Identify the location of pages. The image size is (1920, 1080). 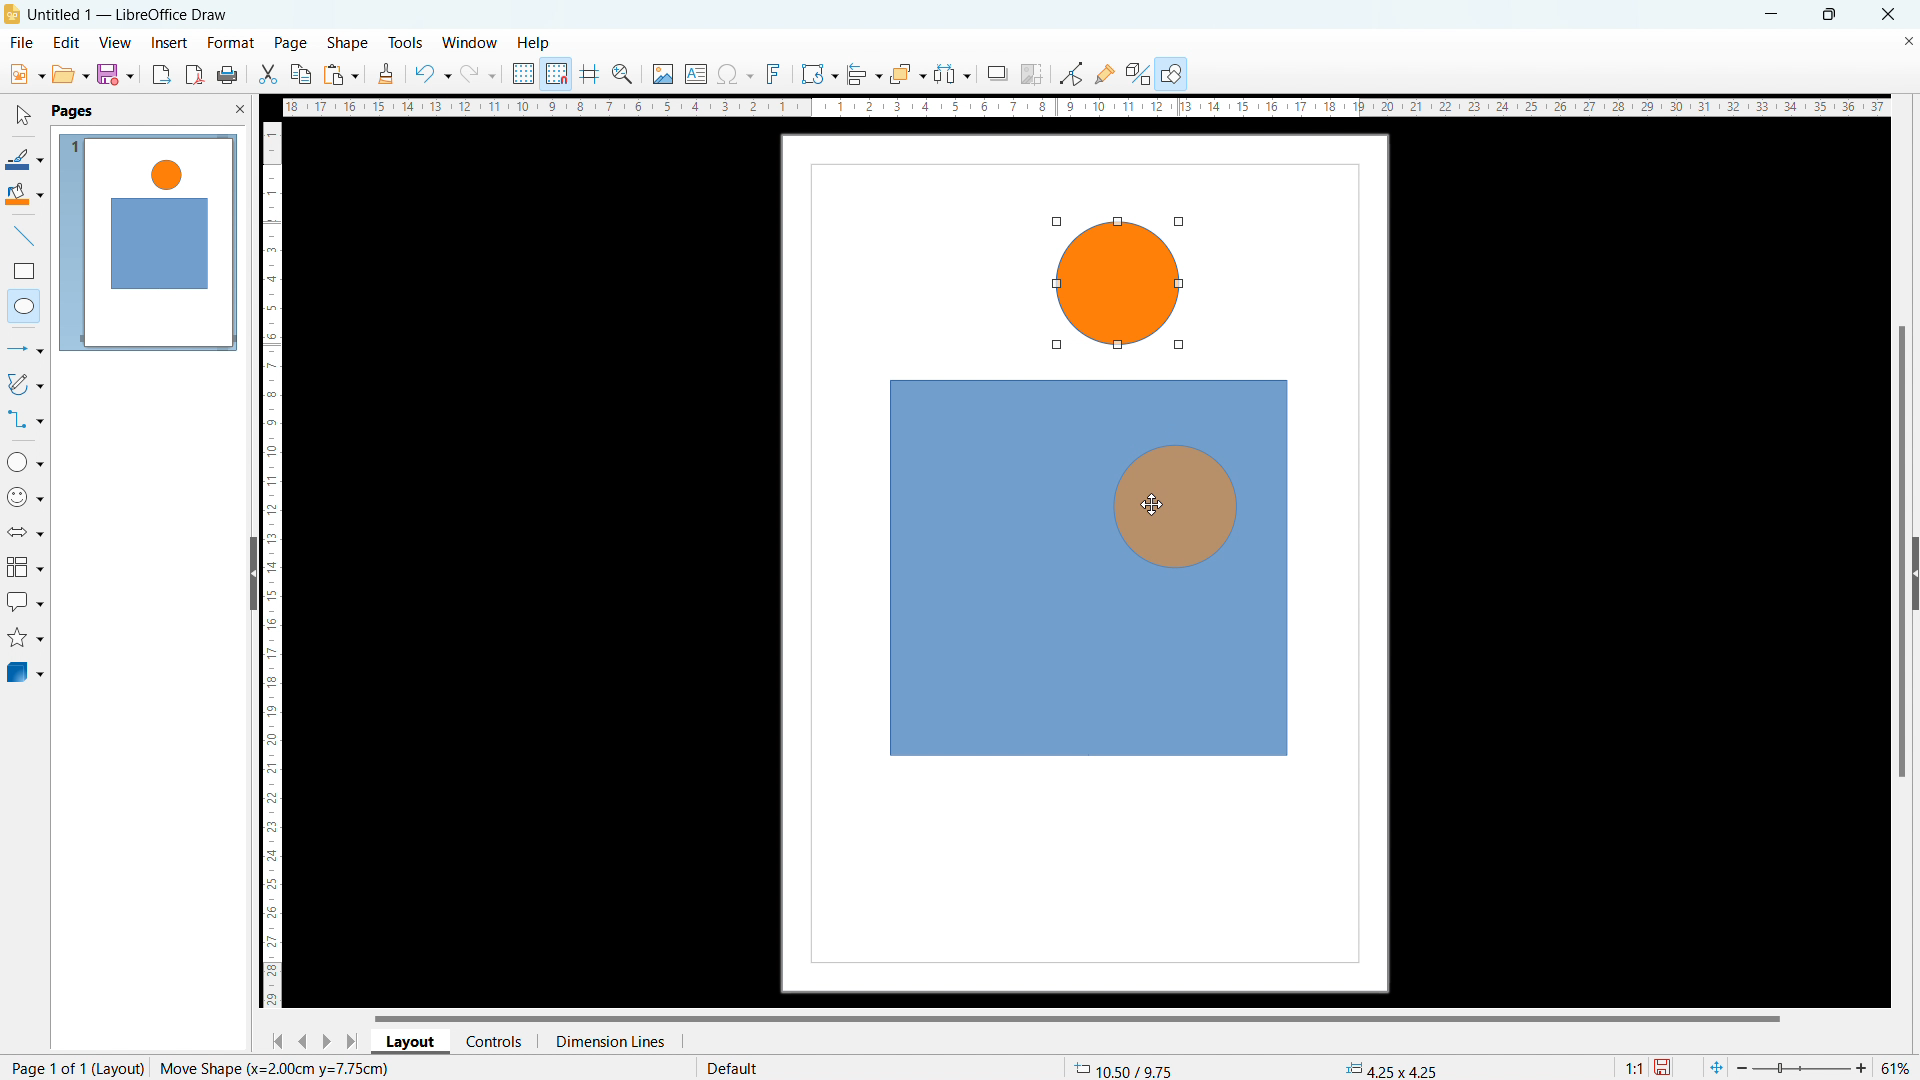
(71, 110).